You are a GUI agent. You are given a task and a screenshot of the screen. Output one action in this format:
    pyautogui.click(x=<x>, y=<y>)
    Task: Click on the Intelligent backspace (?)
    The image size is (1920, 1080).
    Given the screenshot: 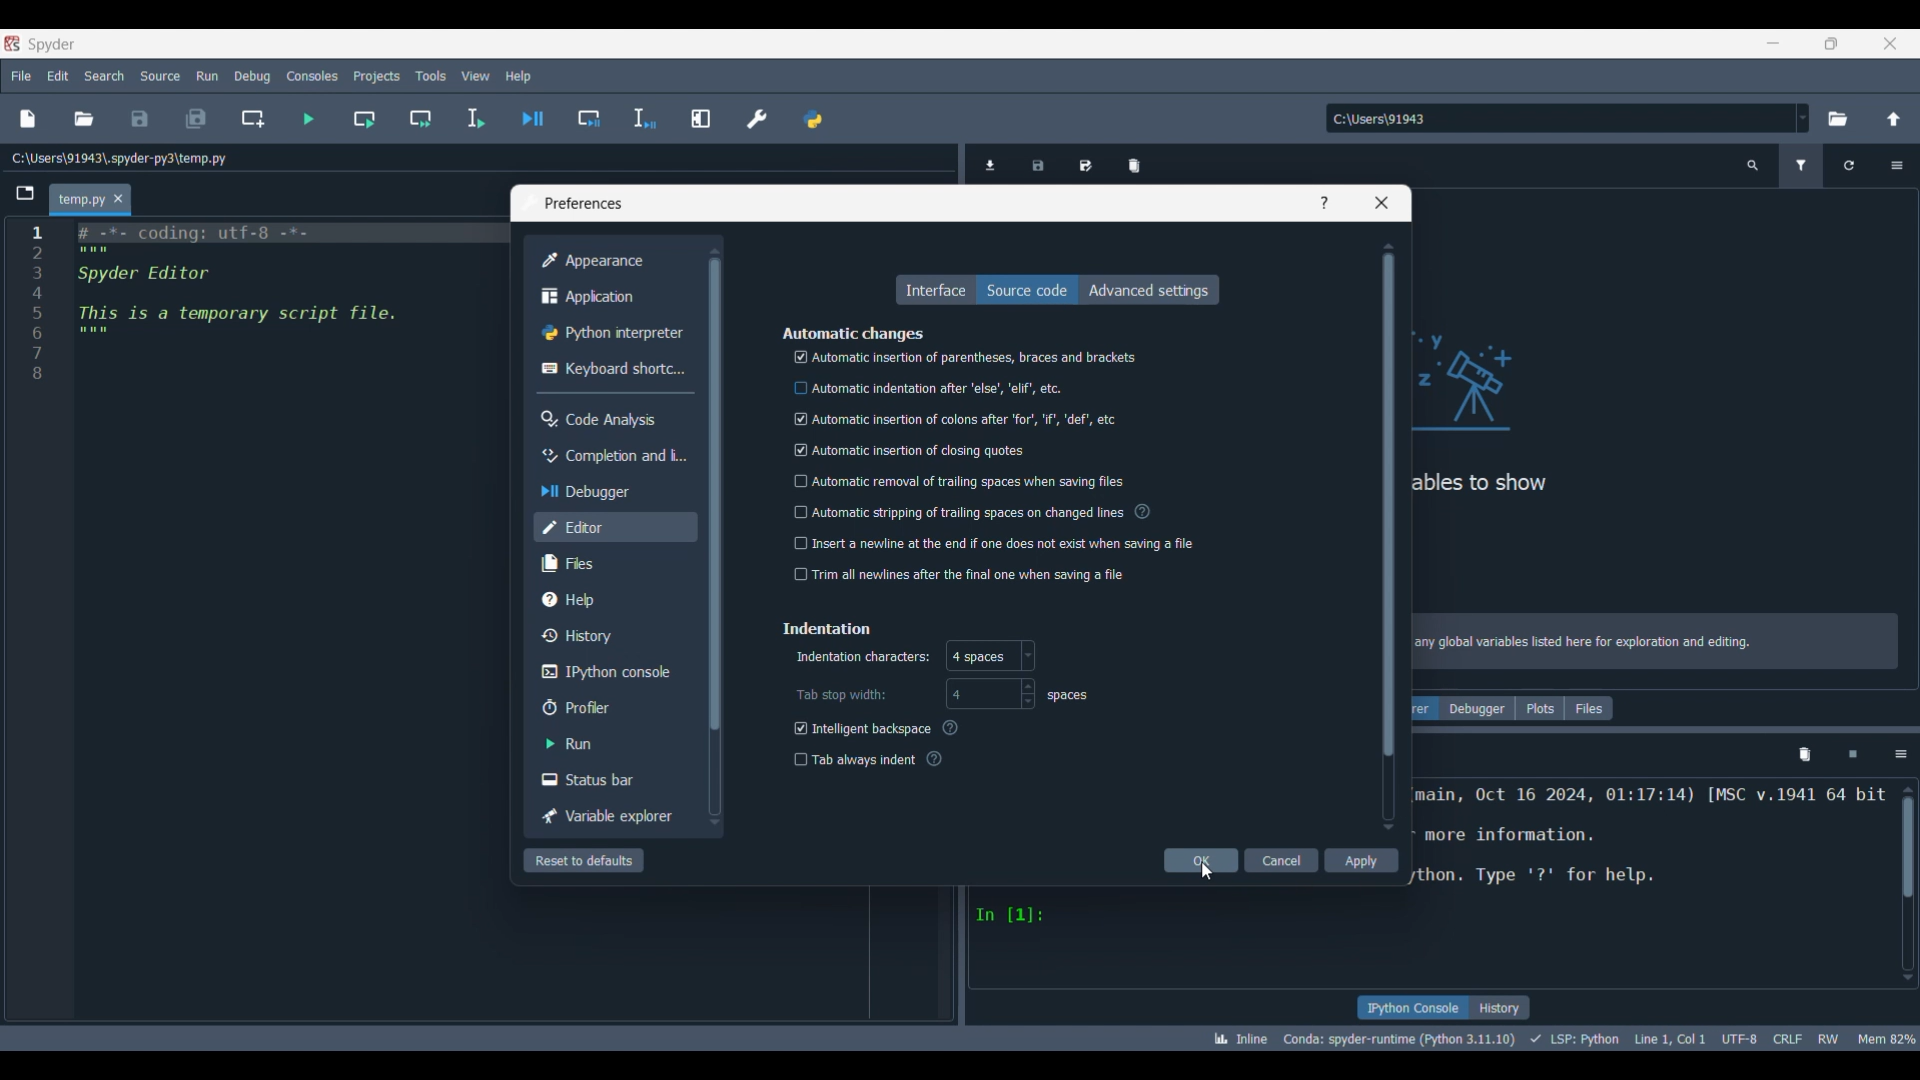 What is the action you would take?
    pyautogui.click(x=879, y=729)
    